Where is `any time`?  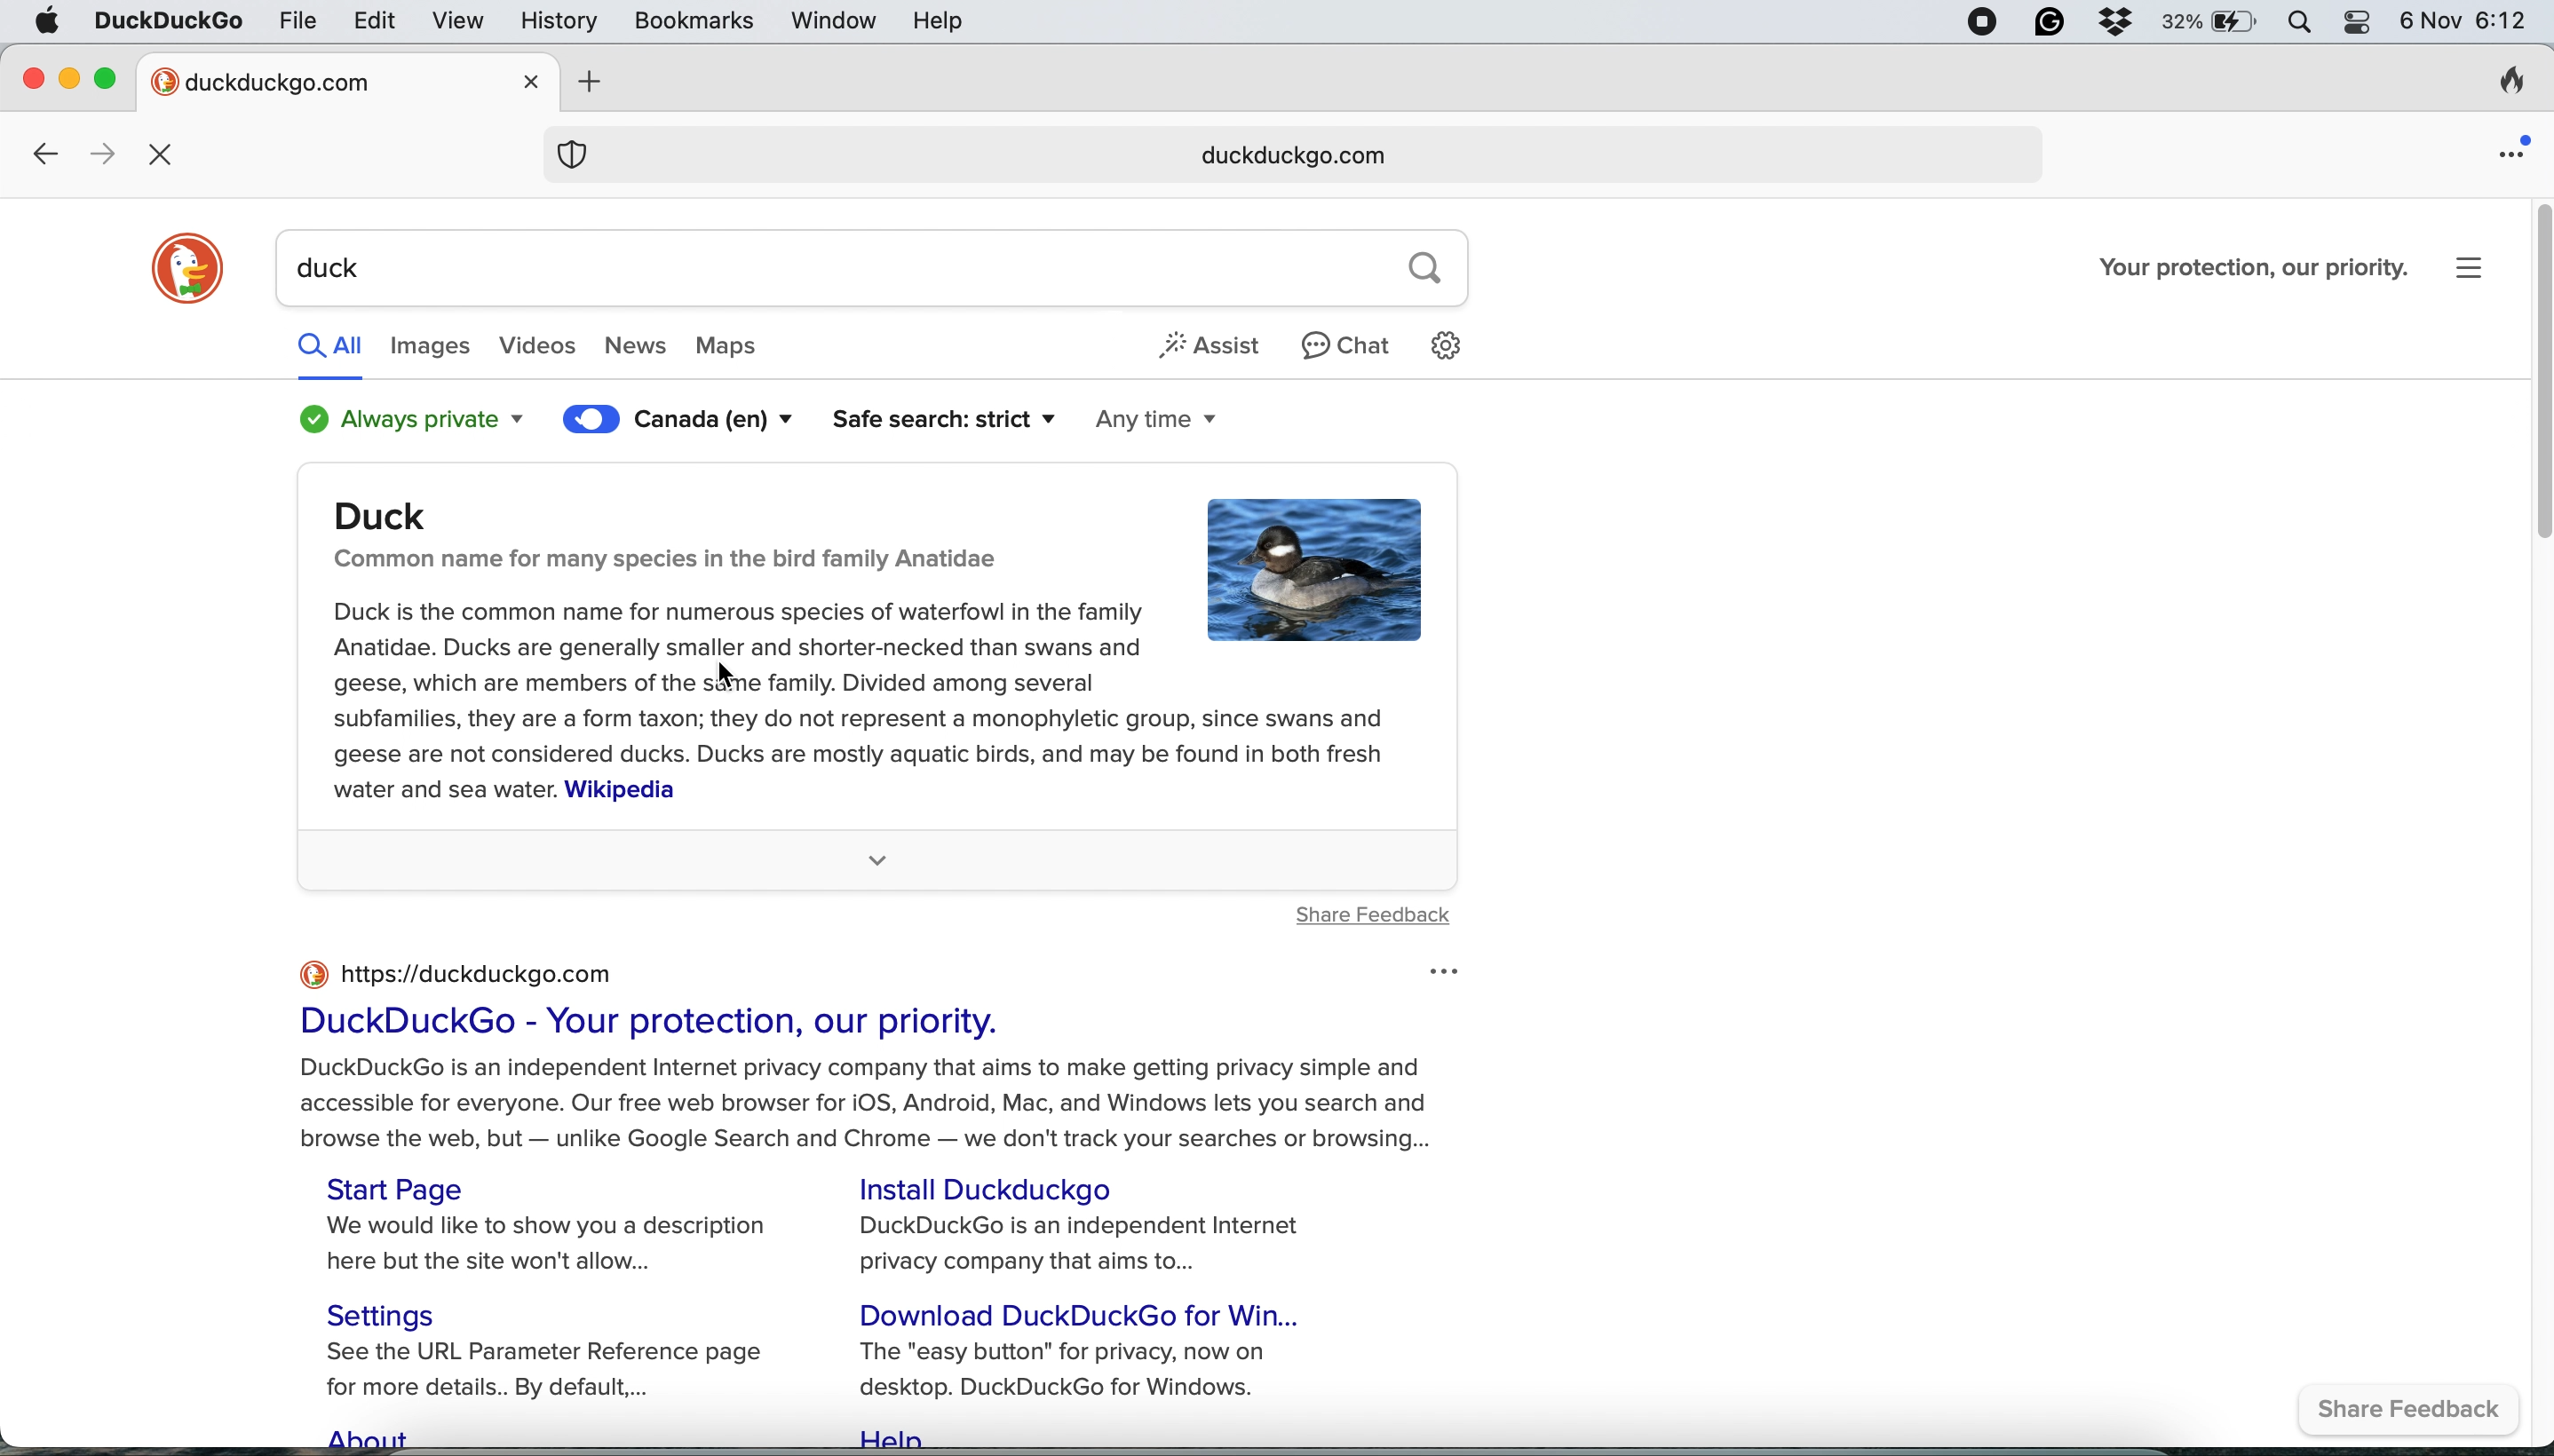
any time is located at coordinates (1124, 422).